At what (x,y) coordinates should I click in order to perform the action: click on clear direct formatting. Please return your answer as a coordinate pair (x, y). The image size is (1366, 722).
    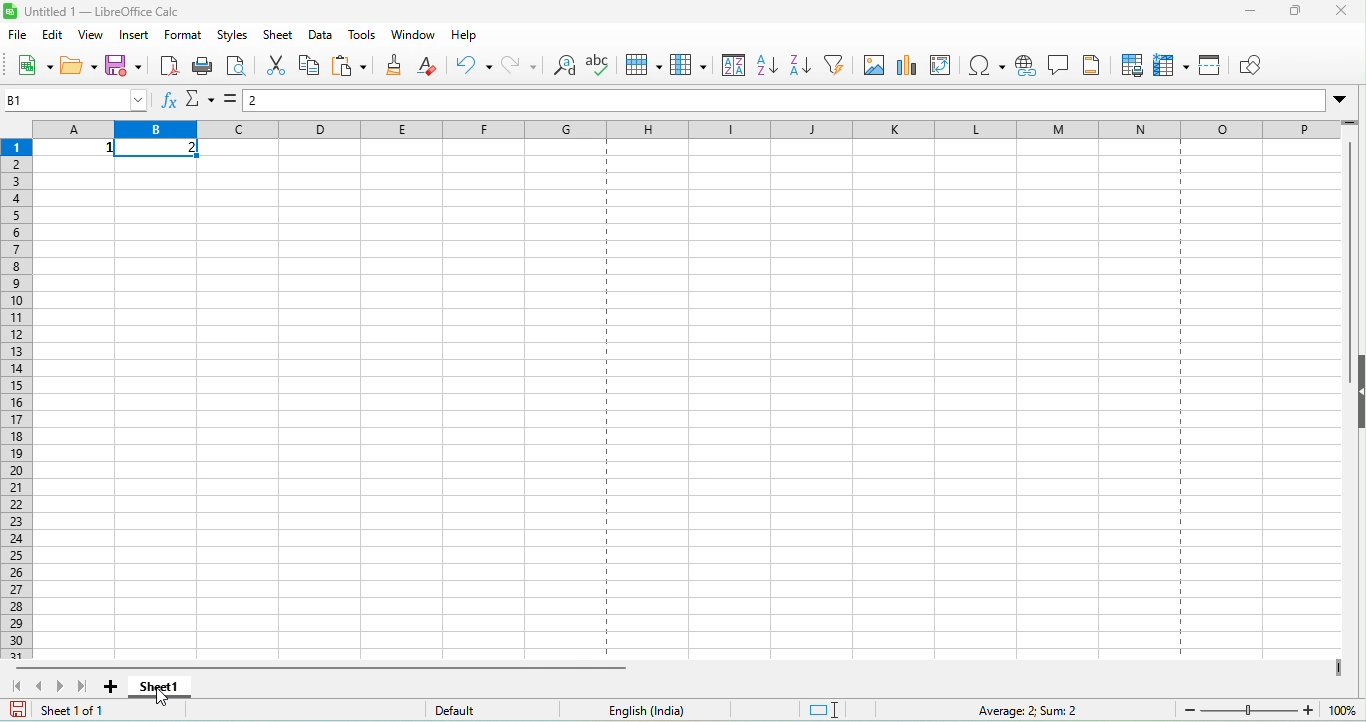
    Looking at the image, I should click on (432, 65).